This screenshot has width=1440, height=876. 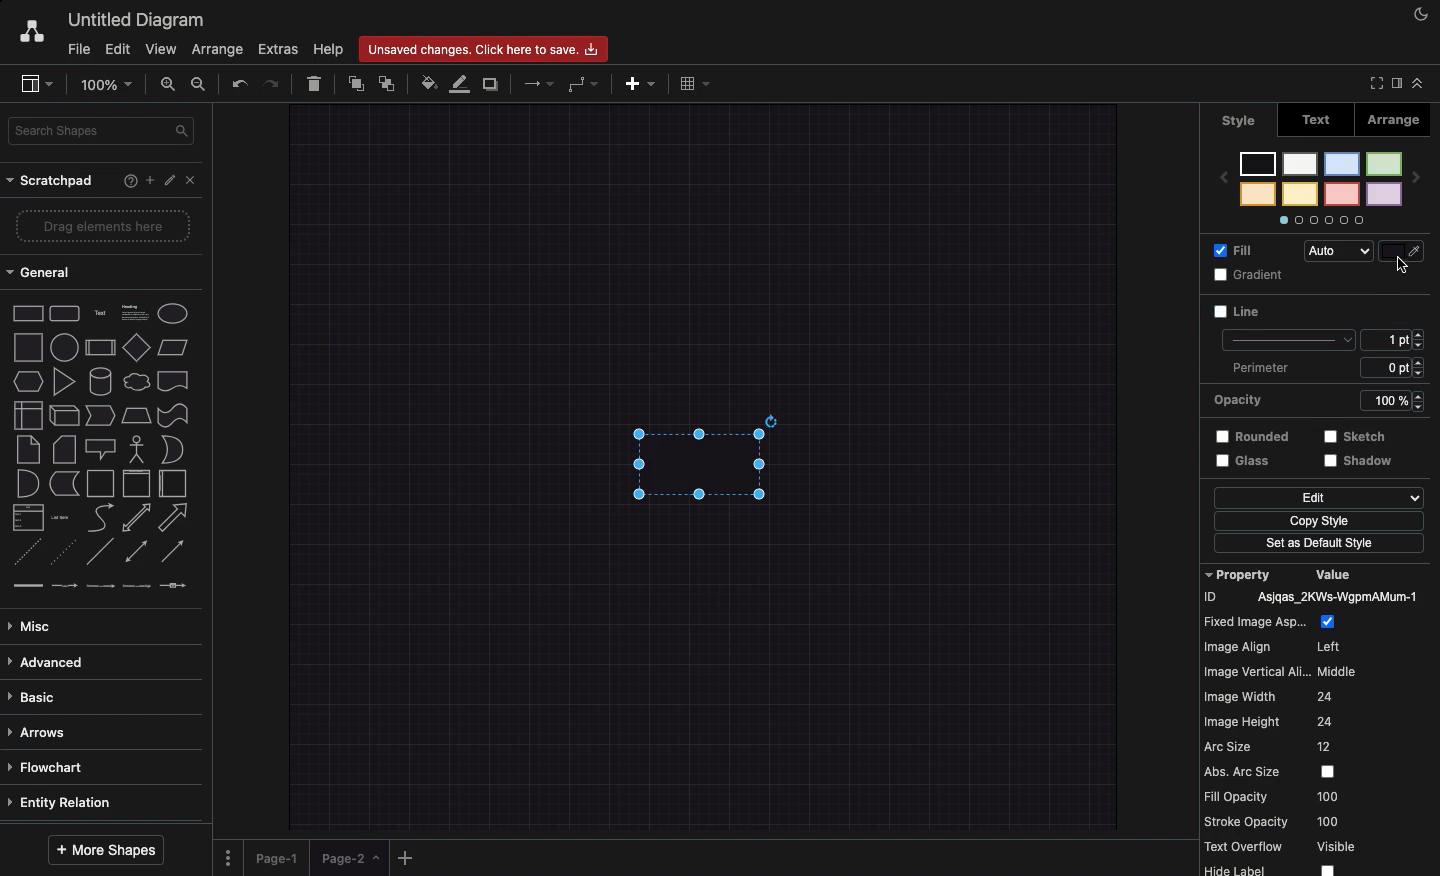 I want to click on Added rectangle, so click(x=698, y=458).